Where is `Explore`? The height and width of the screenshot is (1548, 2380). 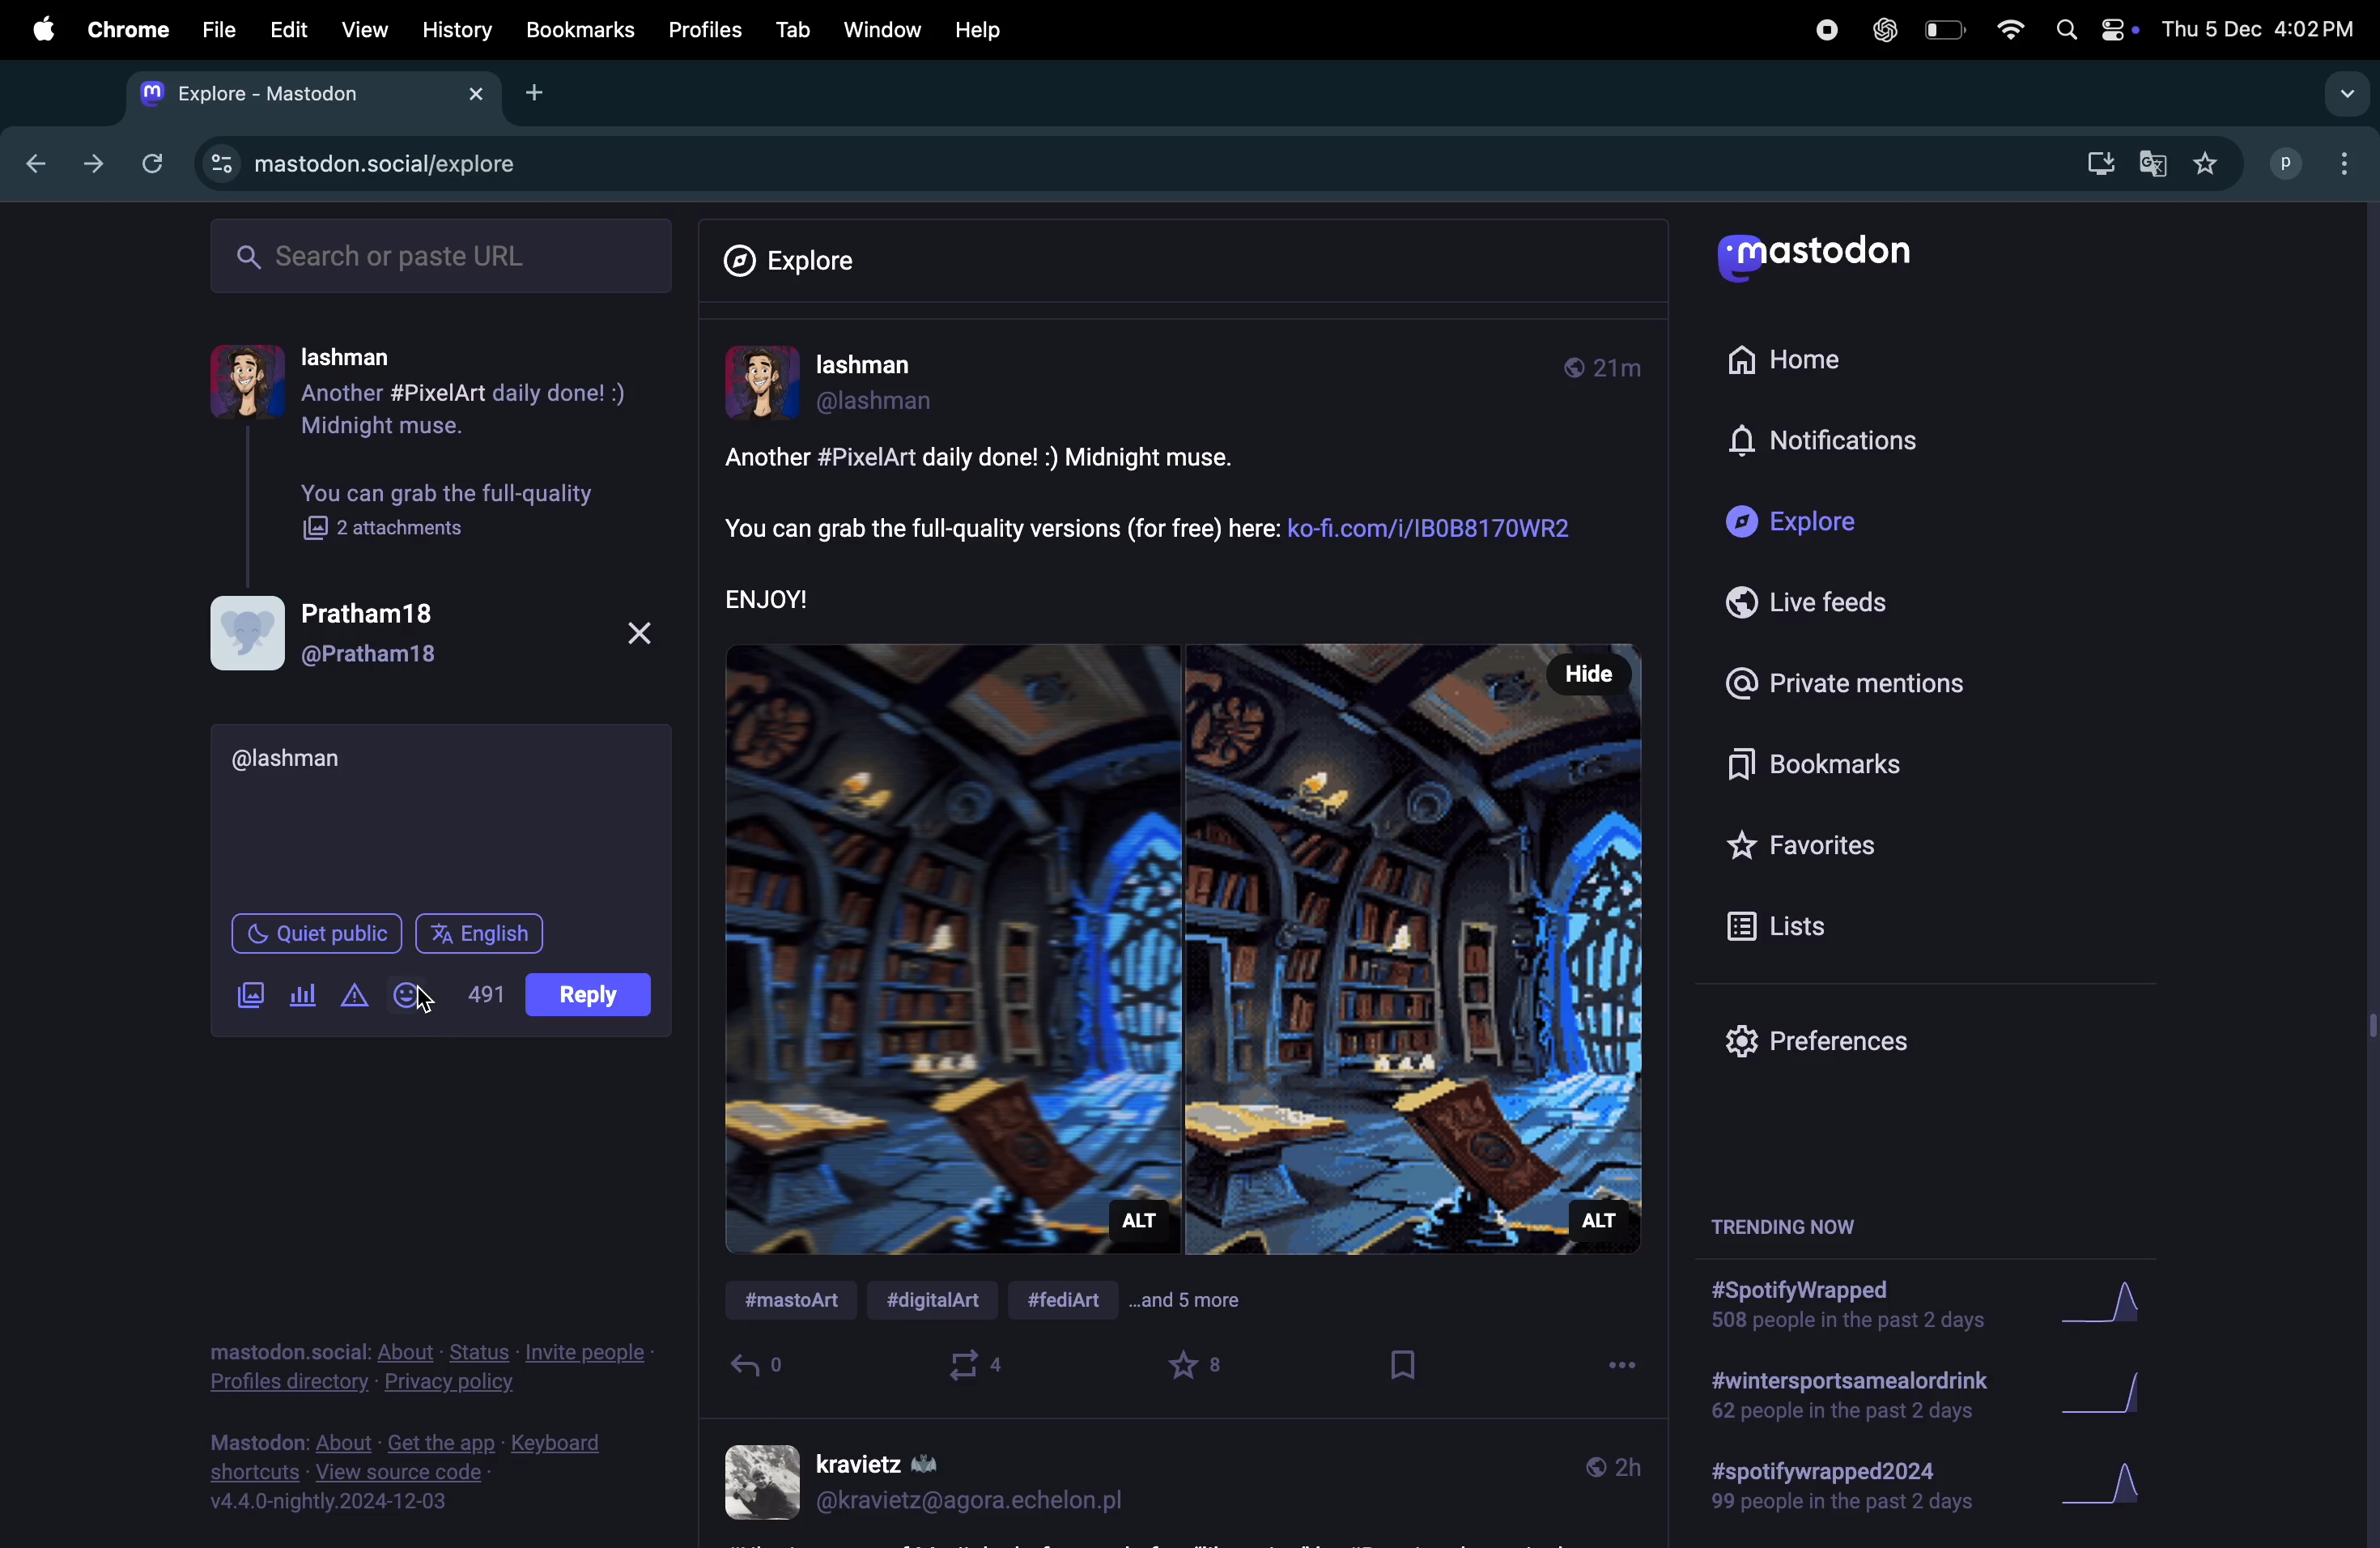
Explore is located at coordinates (790, 254).